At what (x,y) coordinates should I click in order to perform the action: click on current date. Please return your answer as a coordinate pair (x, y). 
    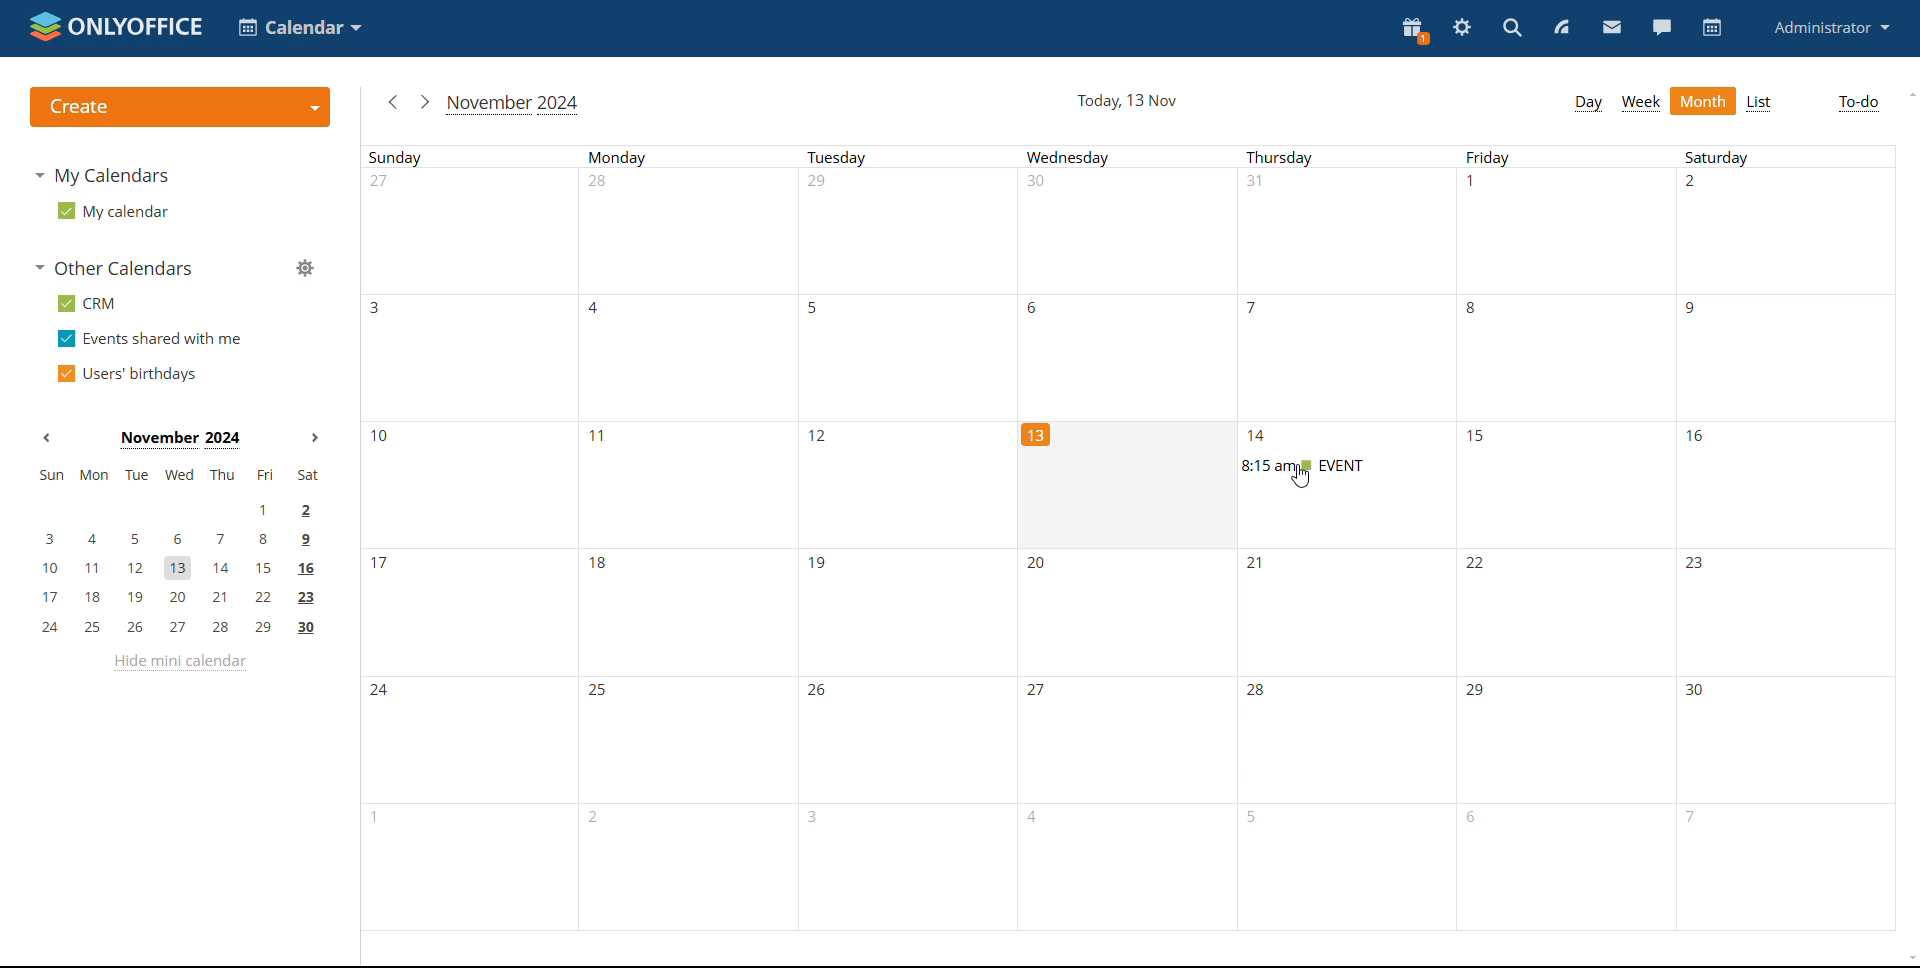
    Looking at the image, I should click on (1126, 102).